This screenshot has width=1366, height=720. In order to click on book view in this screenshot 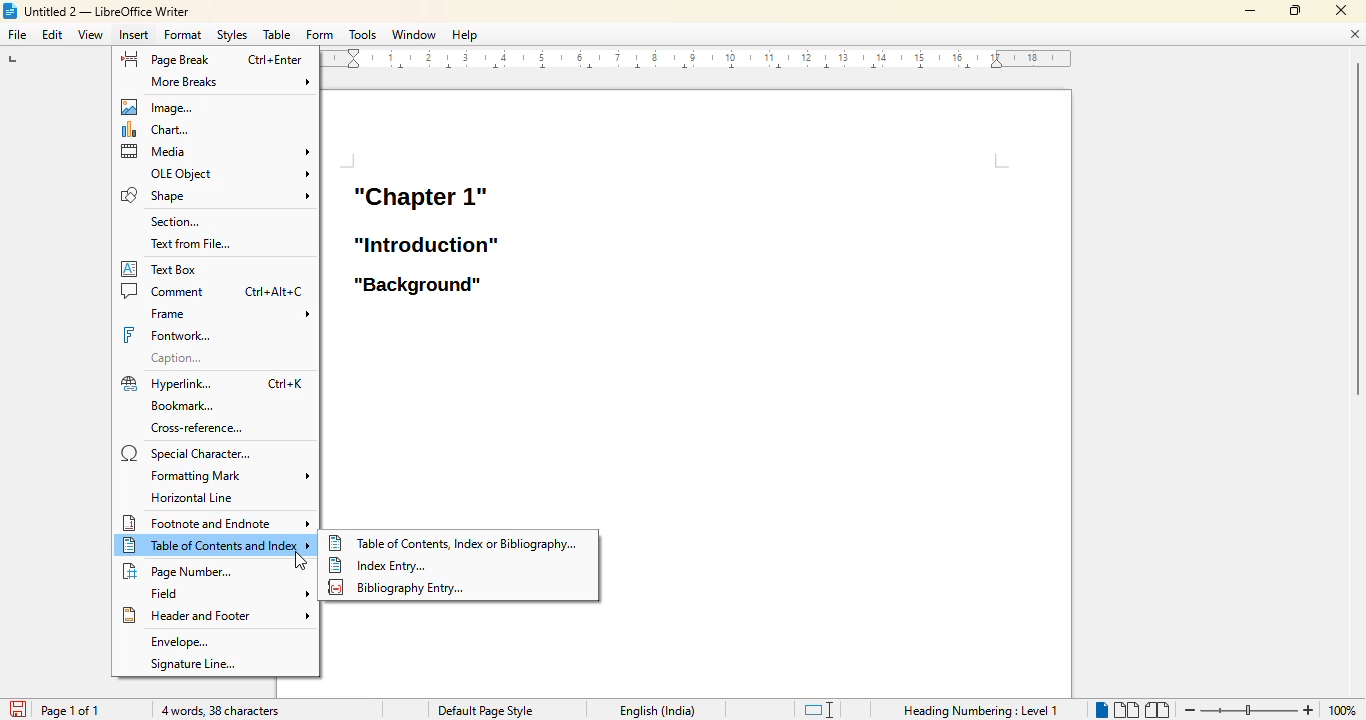, I will do `click(1157, 710)`.